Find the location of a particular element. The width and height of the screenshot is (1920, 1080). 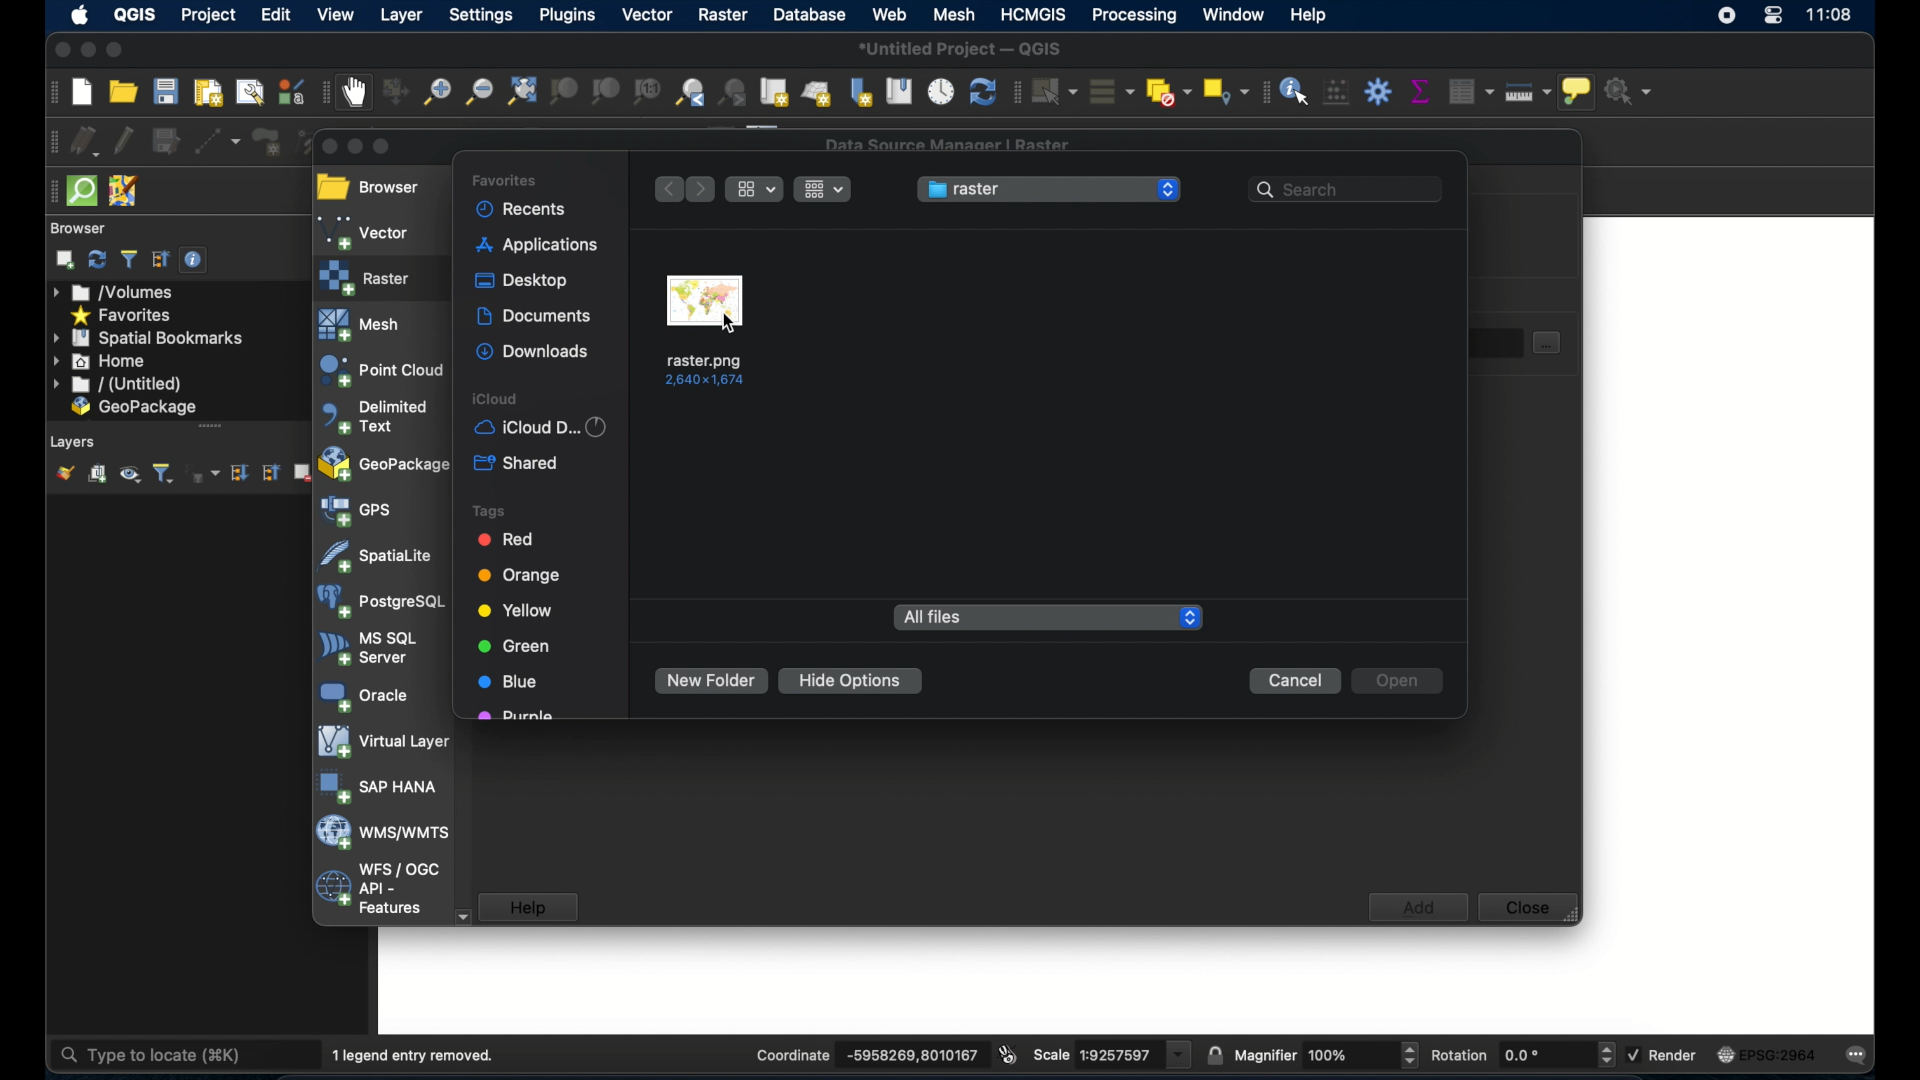

zoom next is located at coordinates (734, 91).